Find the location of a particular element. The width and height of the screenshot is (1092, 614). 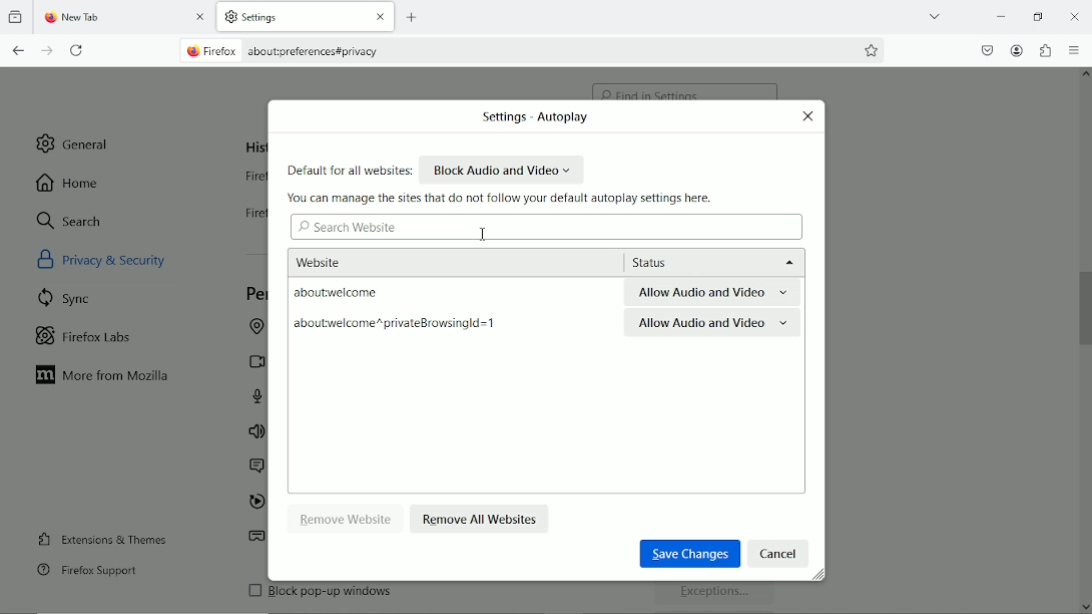

settings logo is located at coordinates (230, 16).